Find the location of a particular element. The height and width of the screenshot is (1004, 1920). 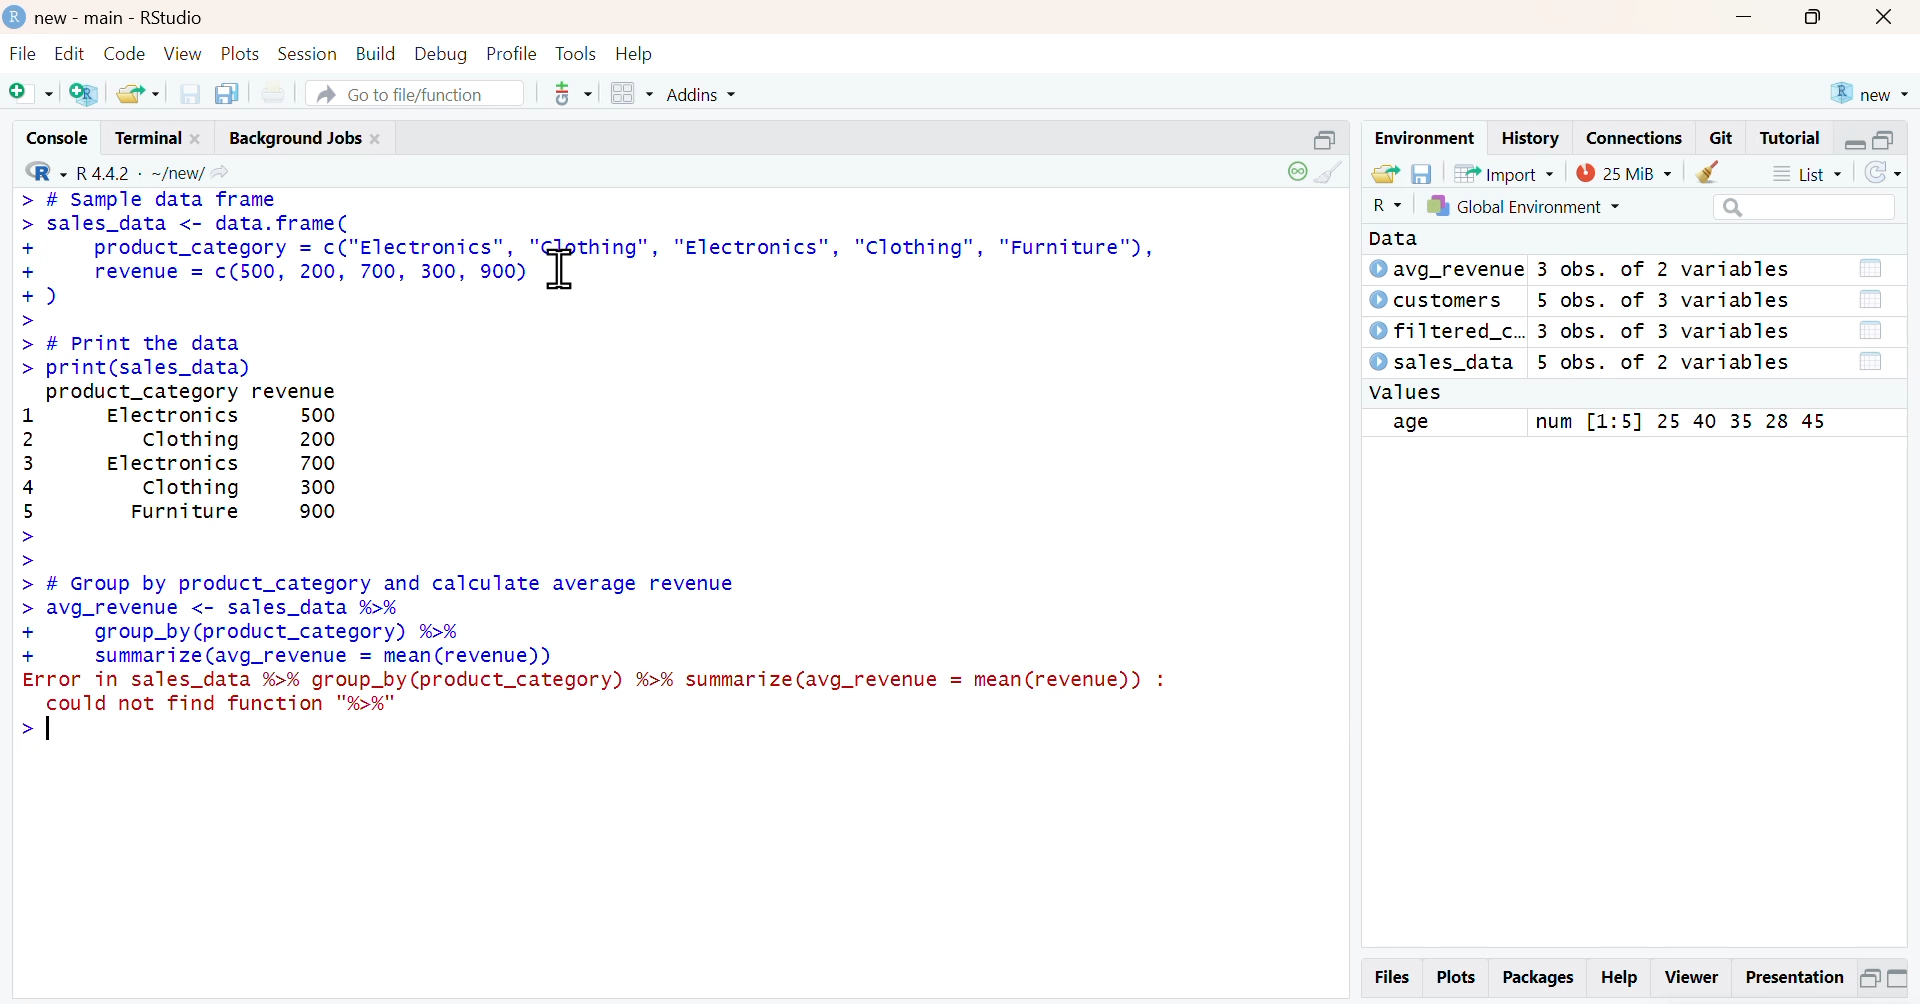

Background Jobs is located at coordinates (304, 137).